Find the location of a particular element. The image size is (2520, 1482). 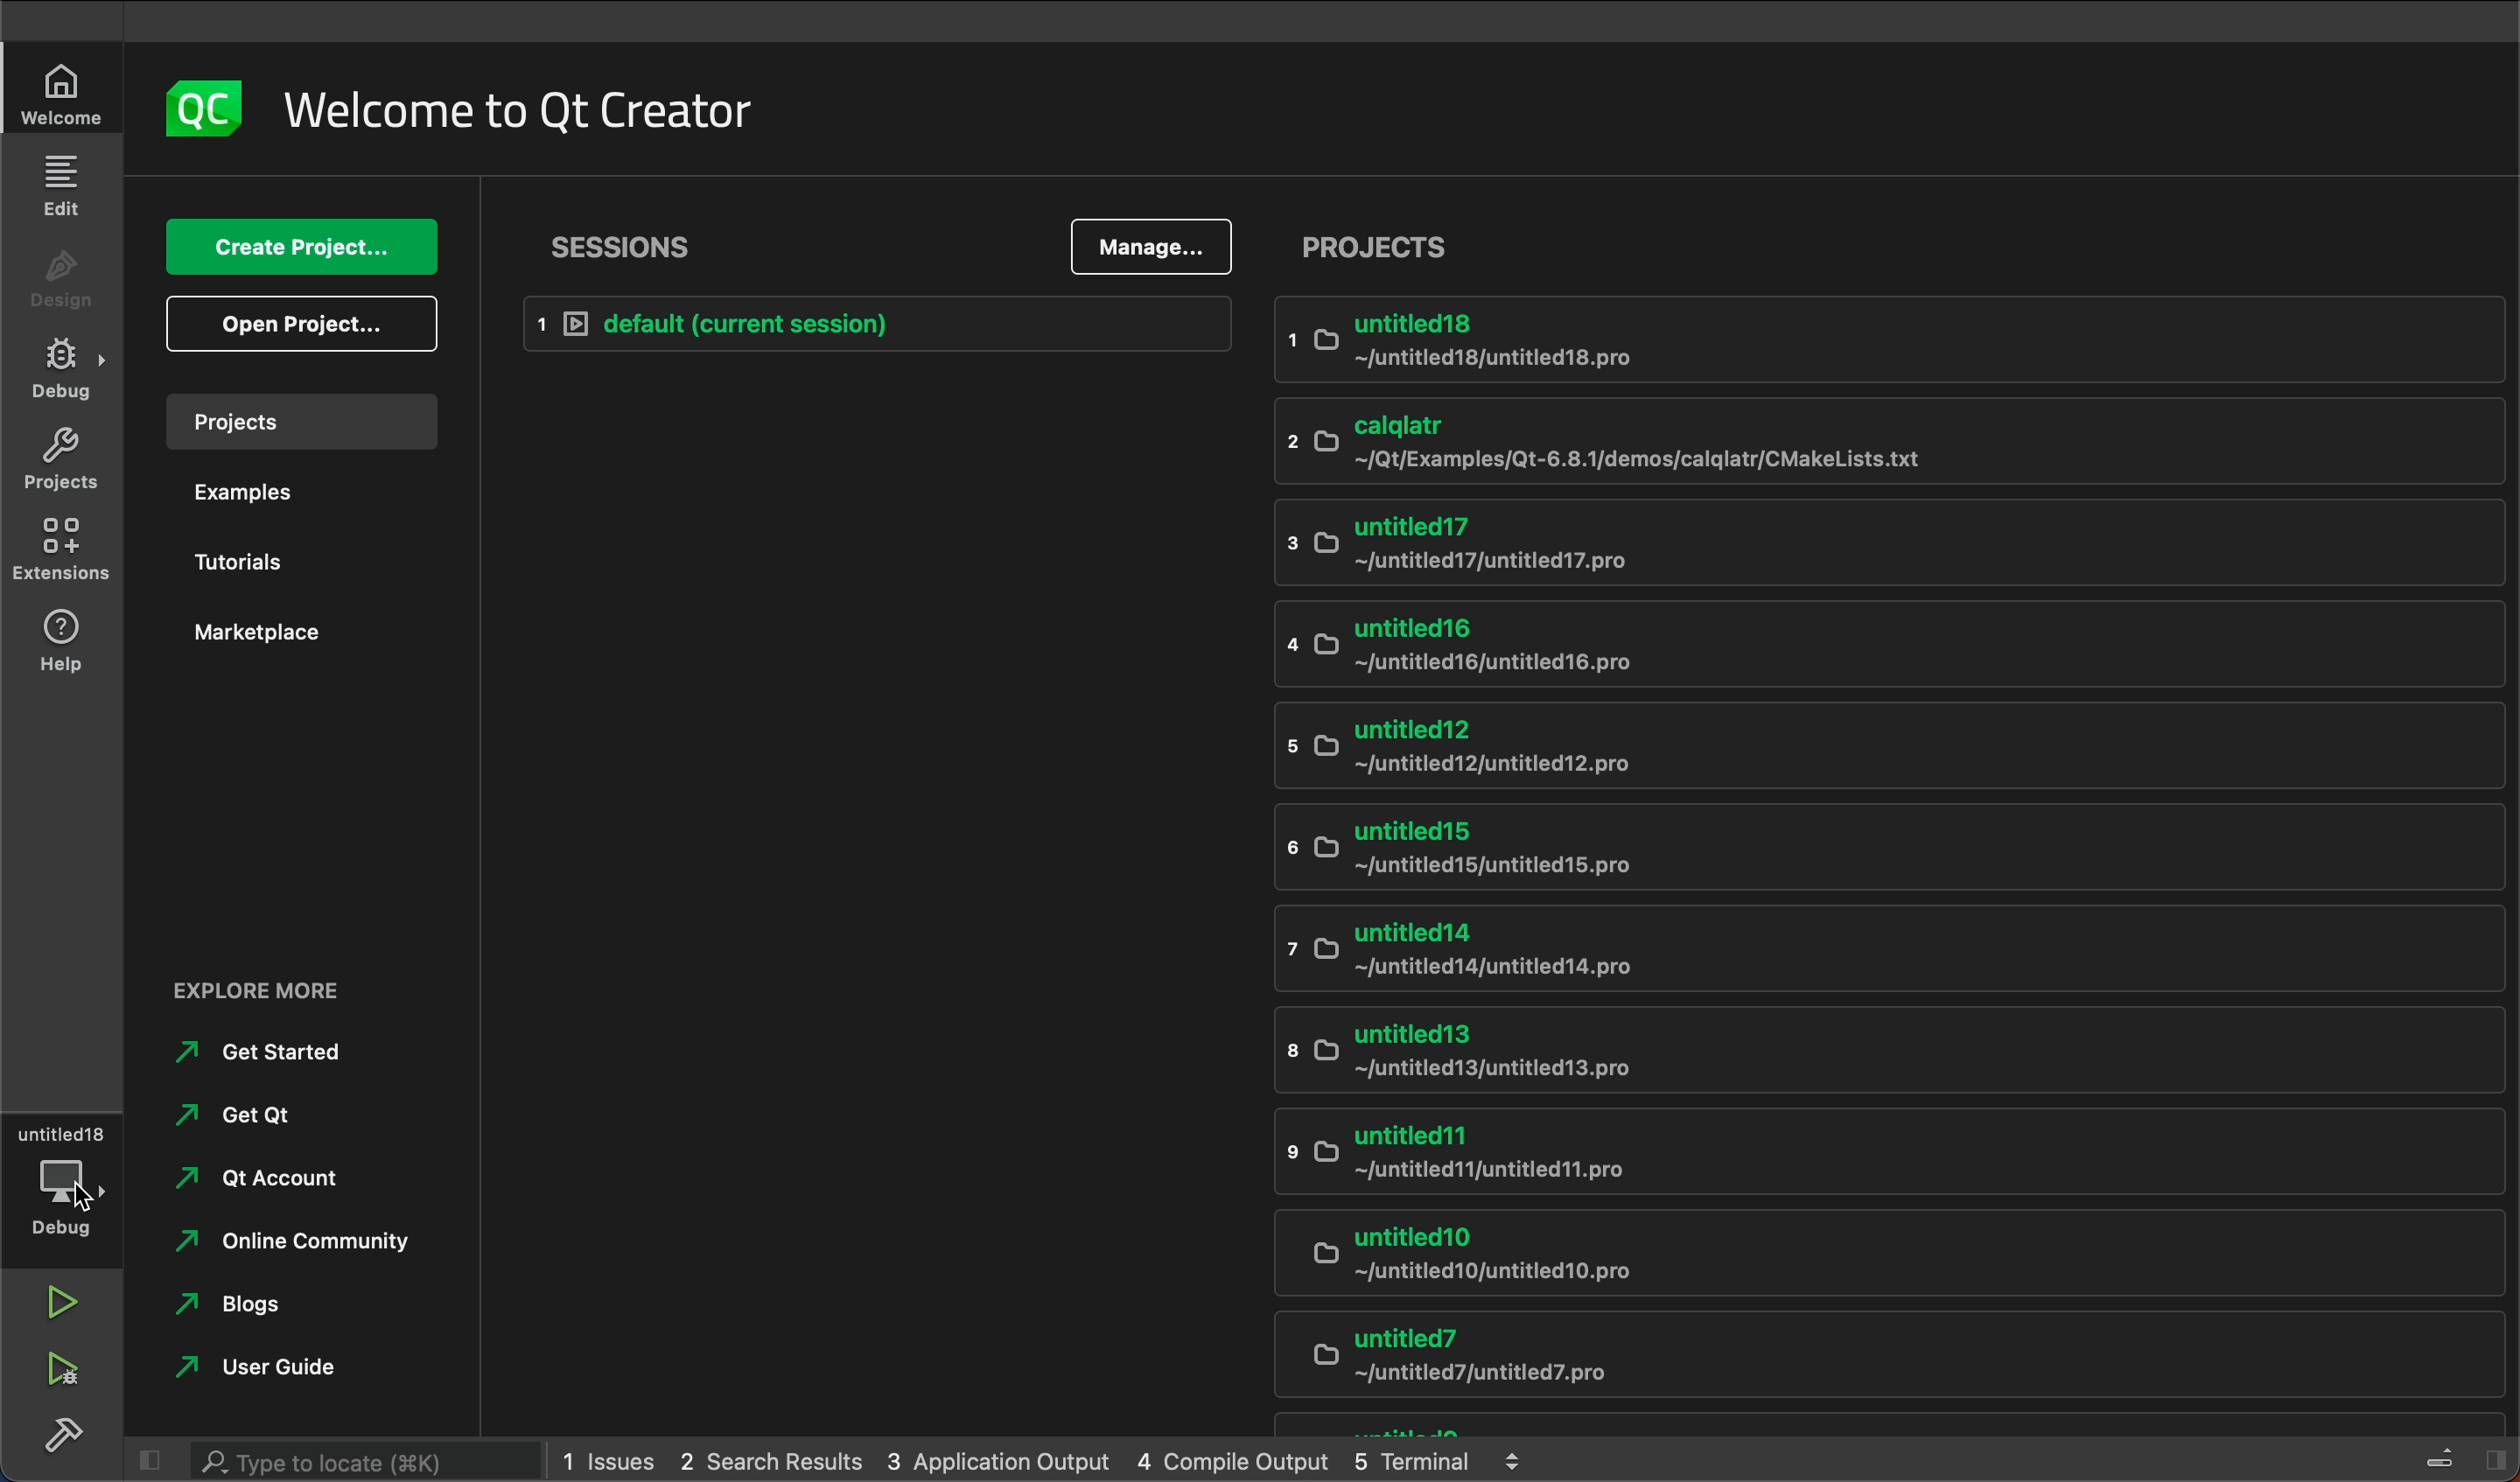

marketplace is located at coordinates (287, 649).